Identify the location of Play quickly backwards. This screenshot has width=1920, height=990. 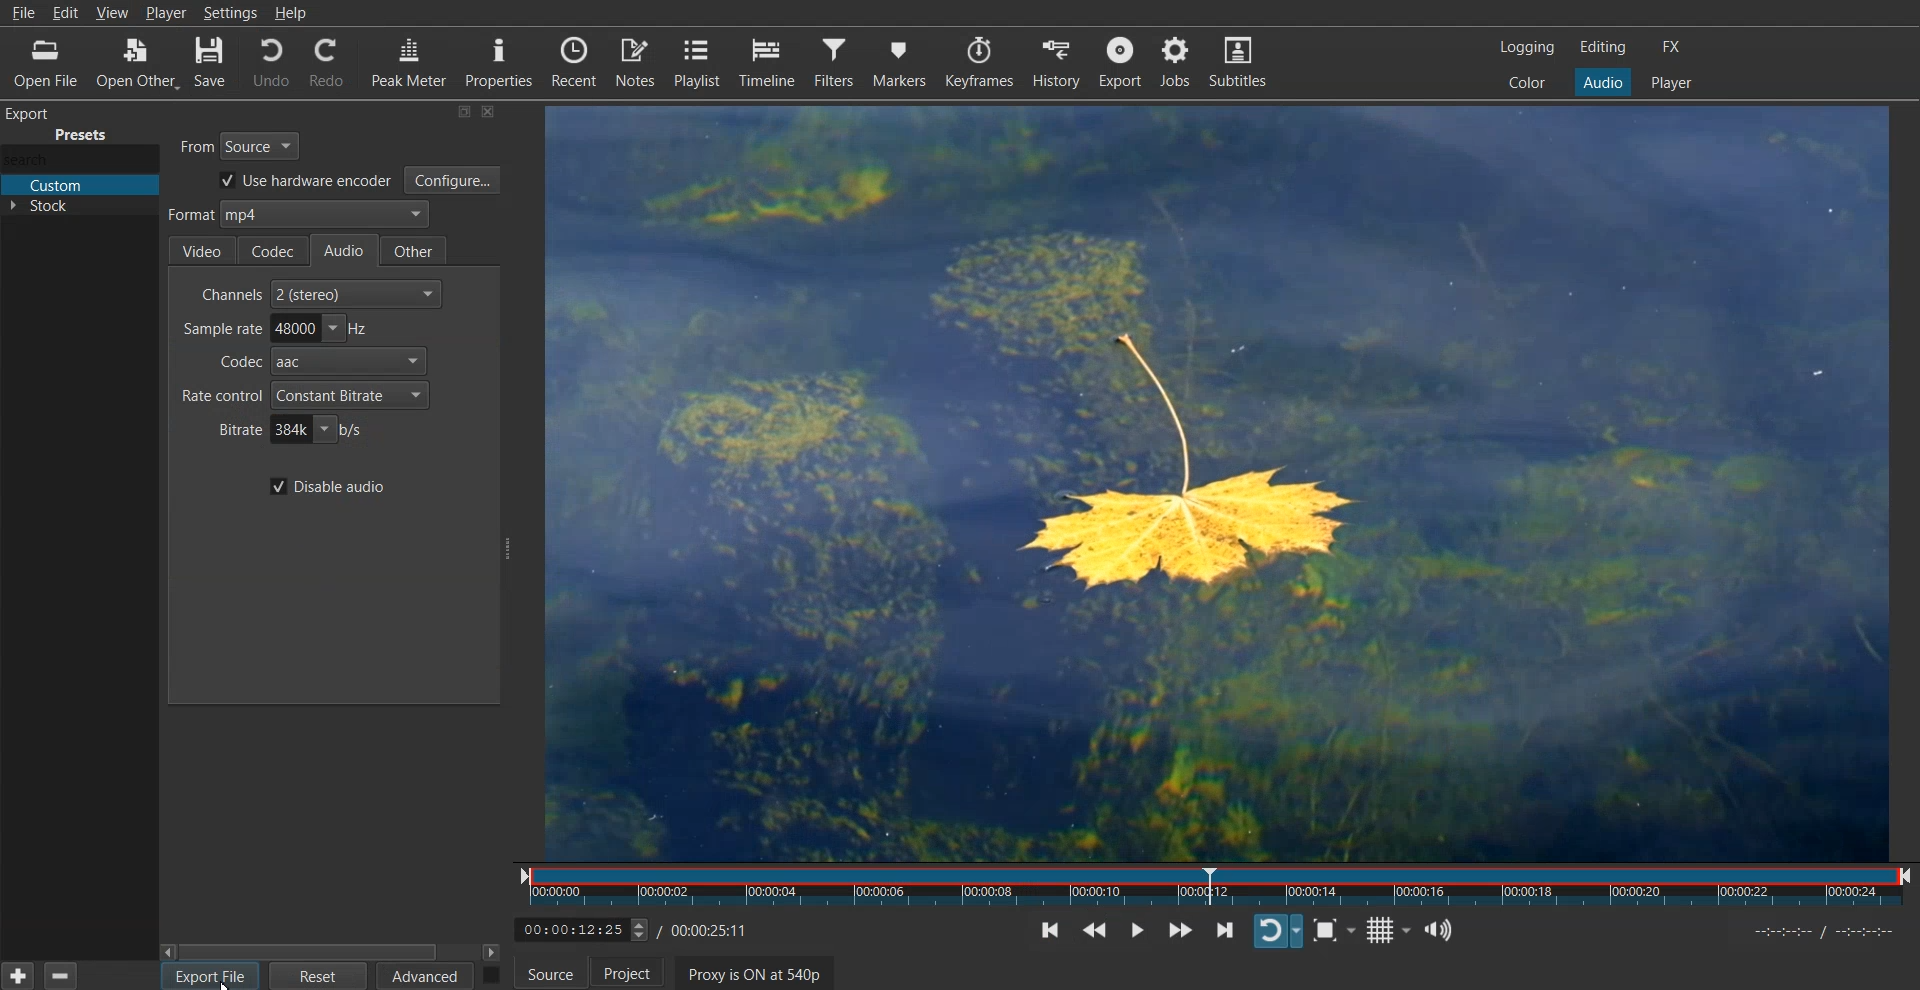
(1103, 929).